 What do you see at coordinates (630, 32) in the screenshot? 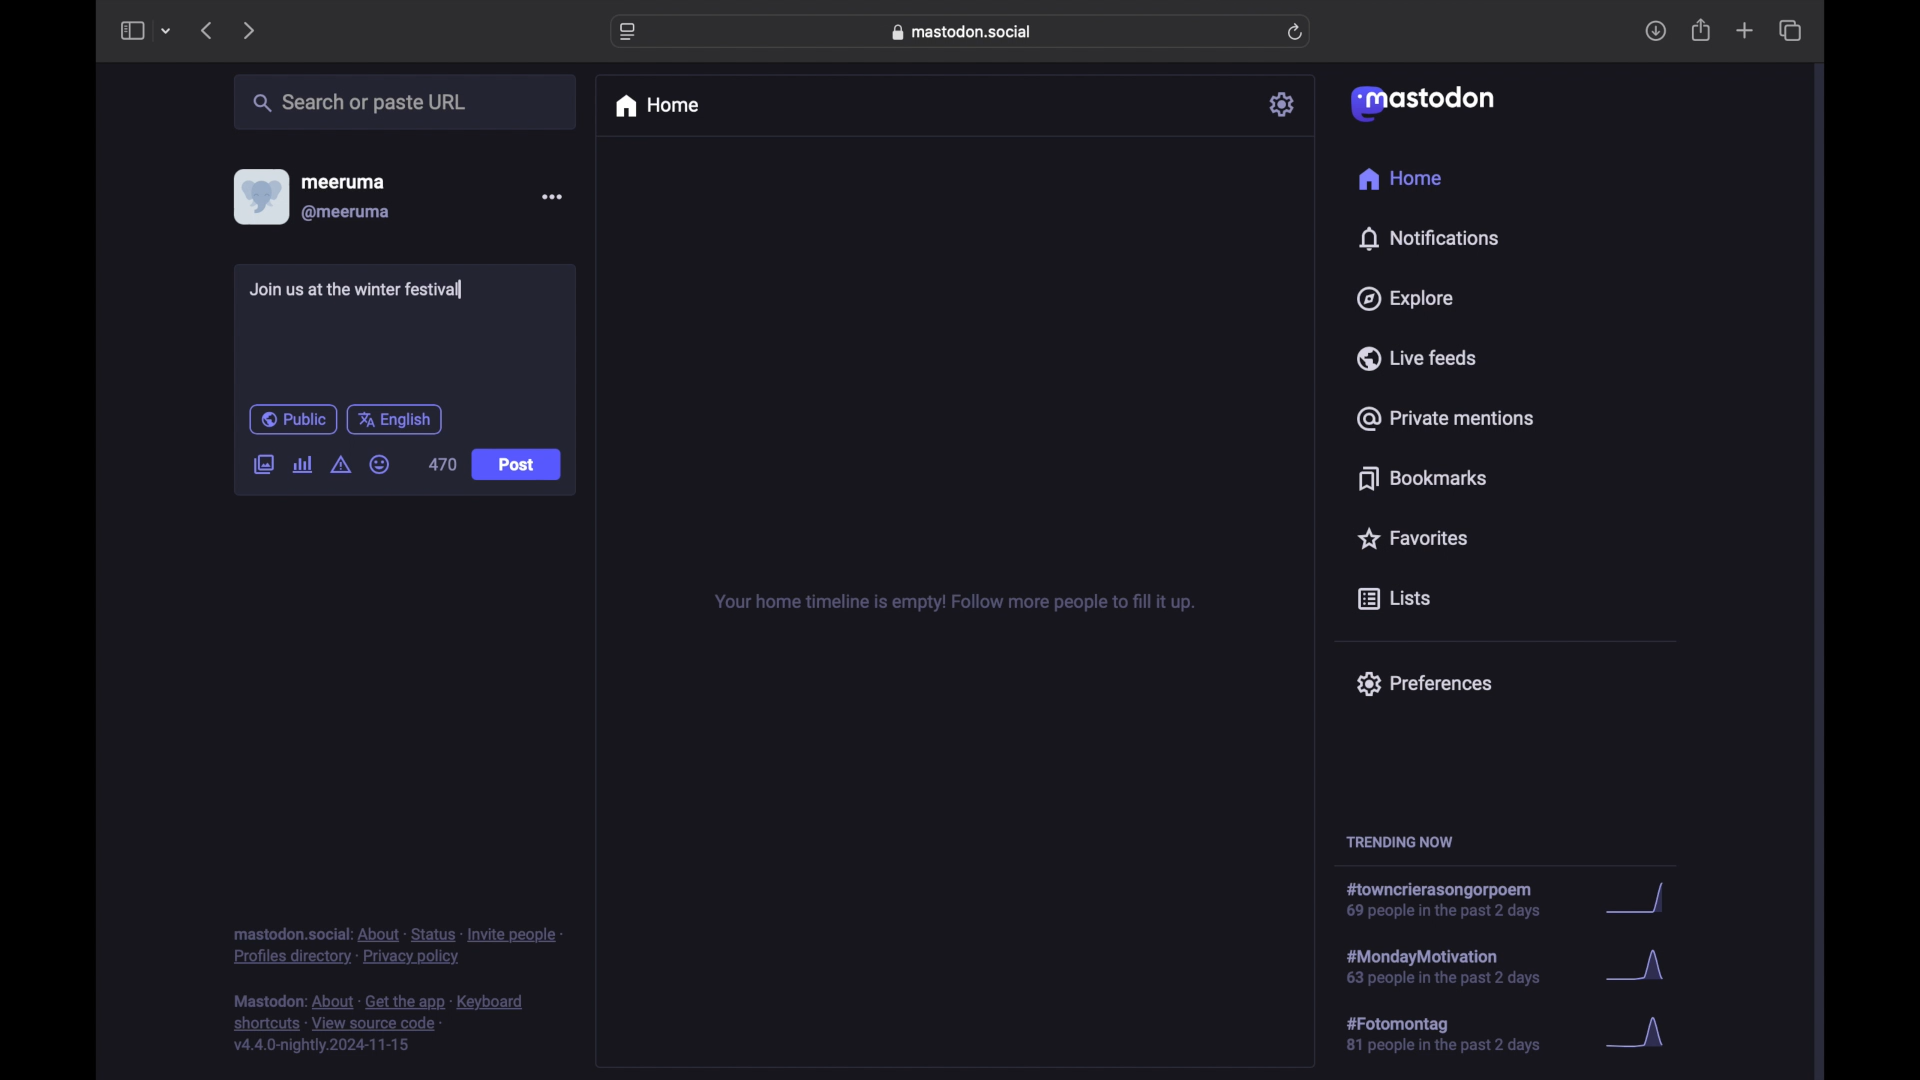
I see `website settings` at bounding box center [630, 32].